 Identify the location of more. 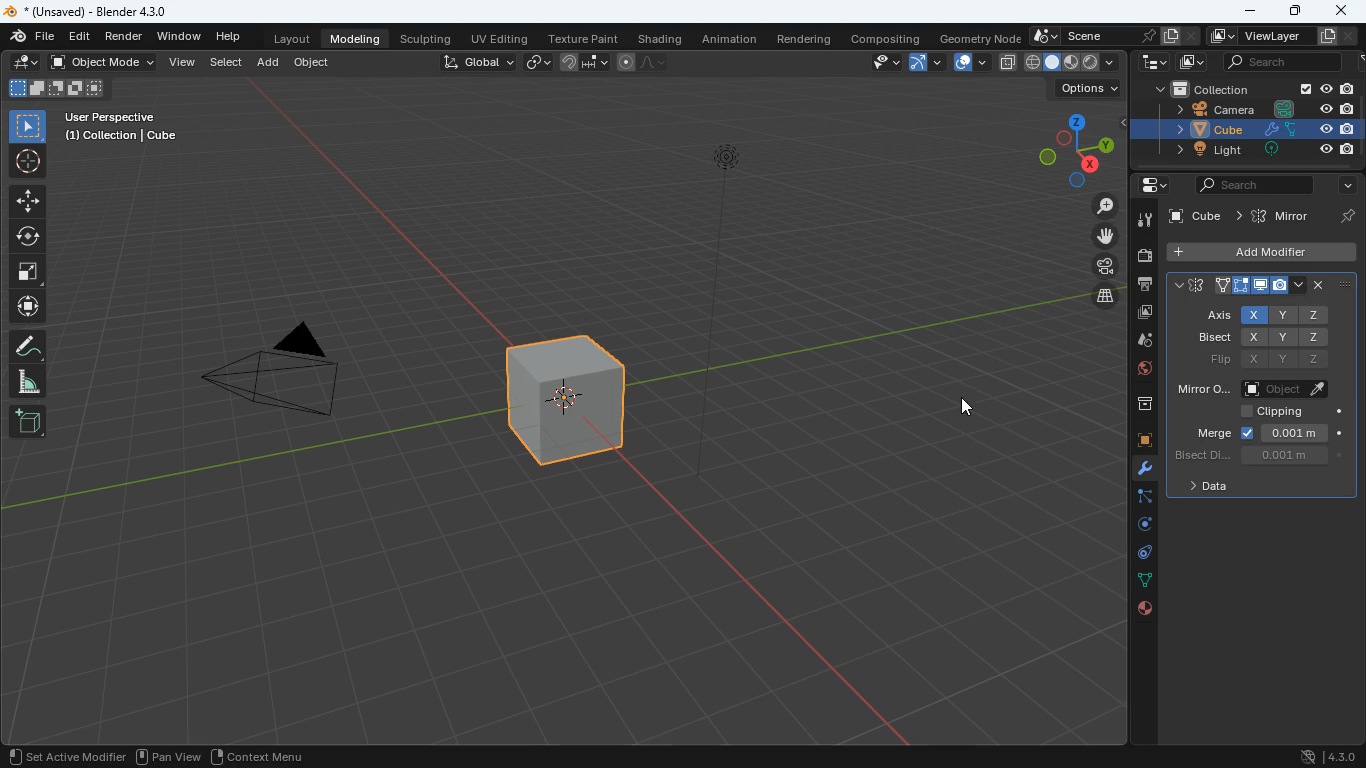
(1344, 186).